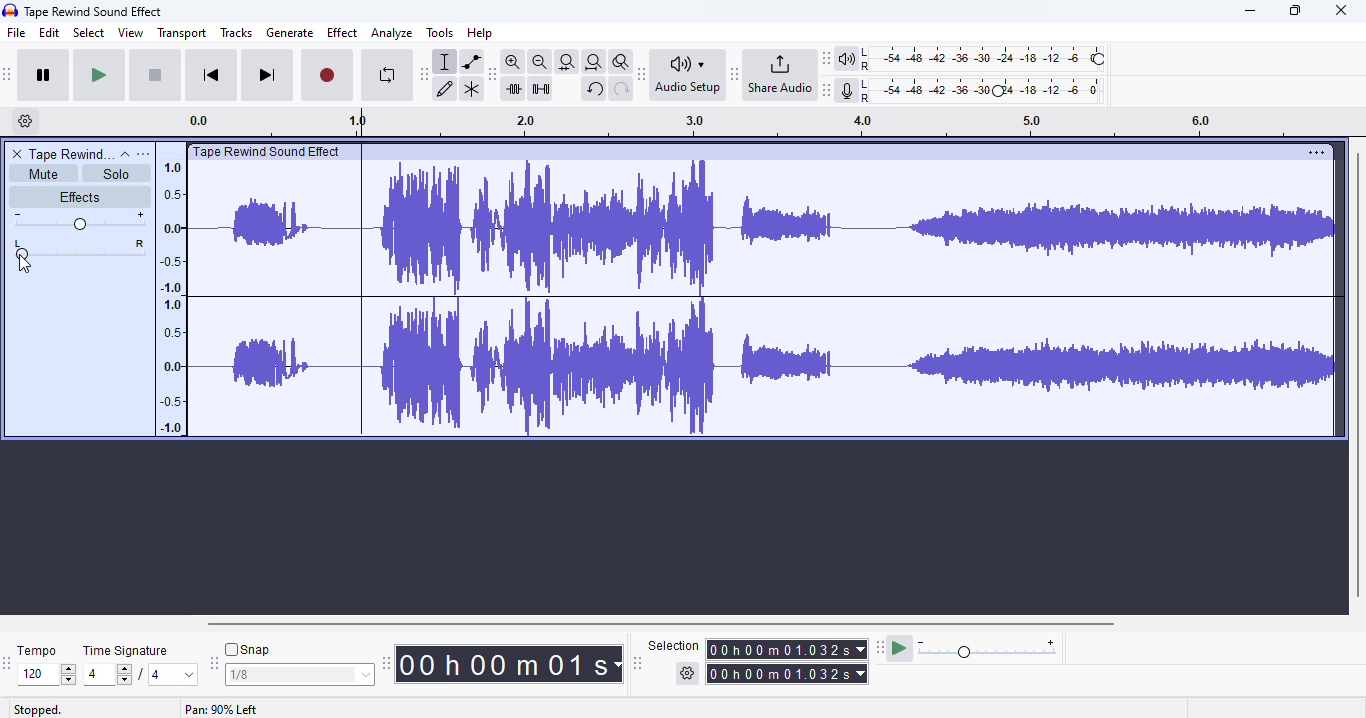  Describe the element at coordinates (44, 174) in the screenshot. I see `mute` at that location.